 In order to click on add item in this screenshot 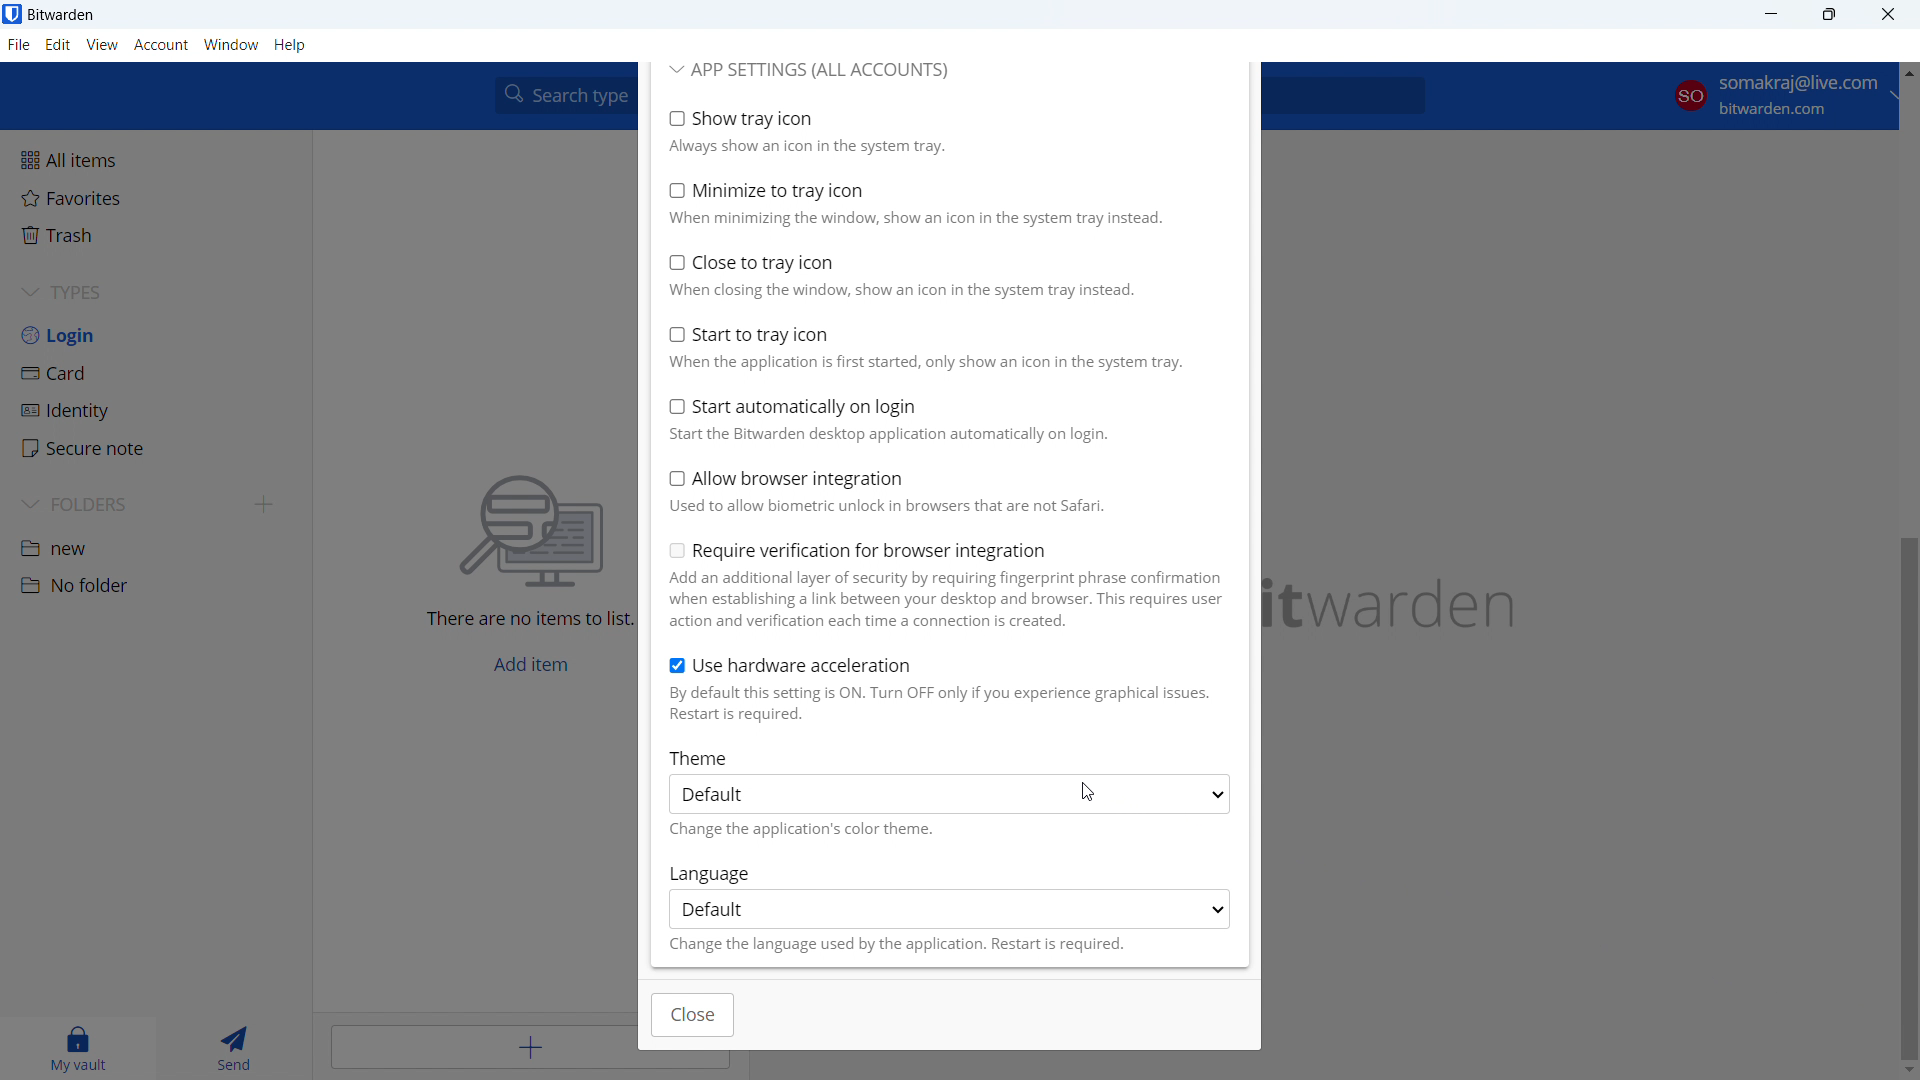, I will do `click(482, 1045)`.